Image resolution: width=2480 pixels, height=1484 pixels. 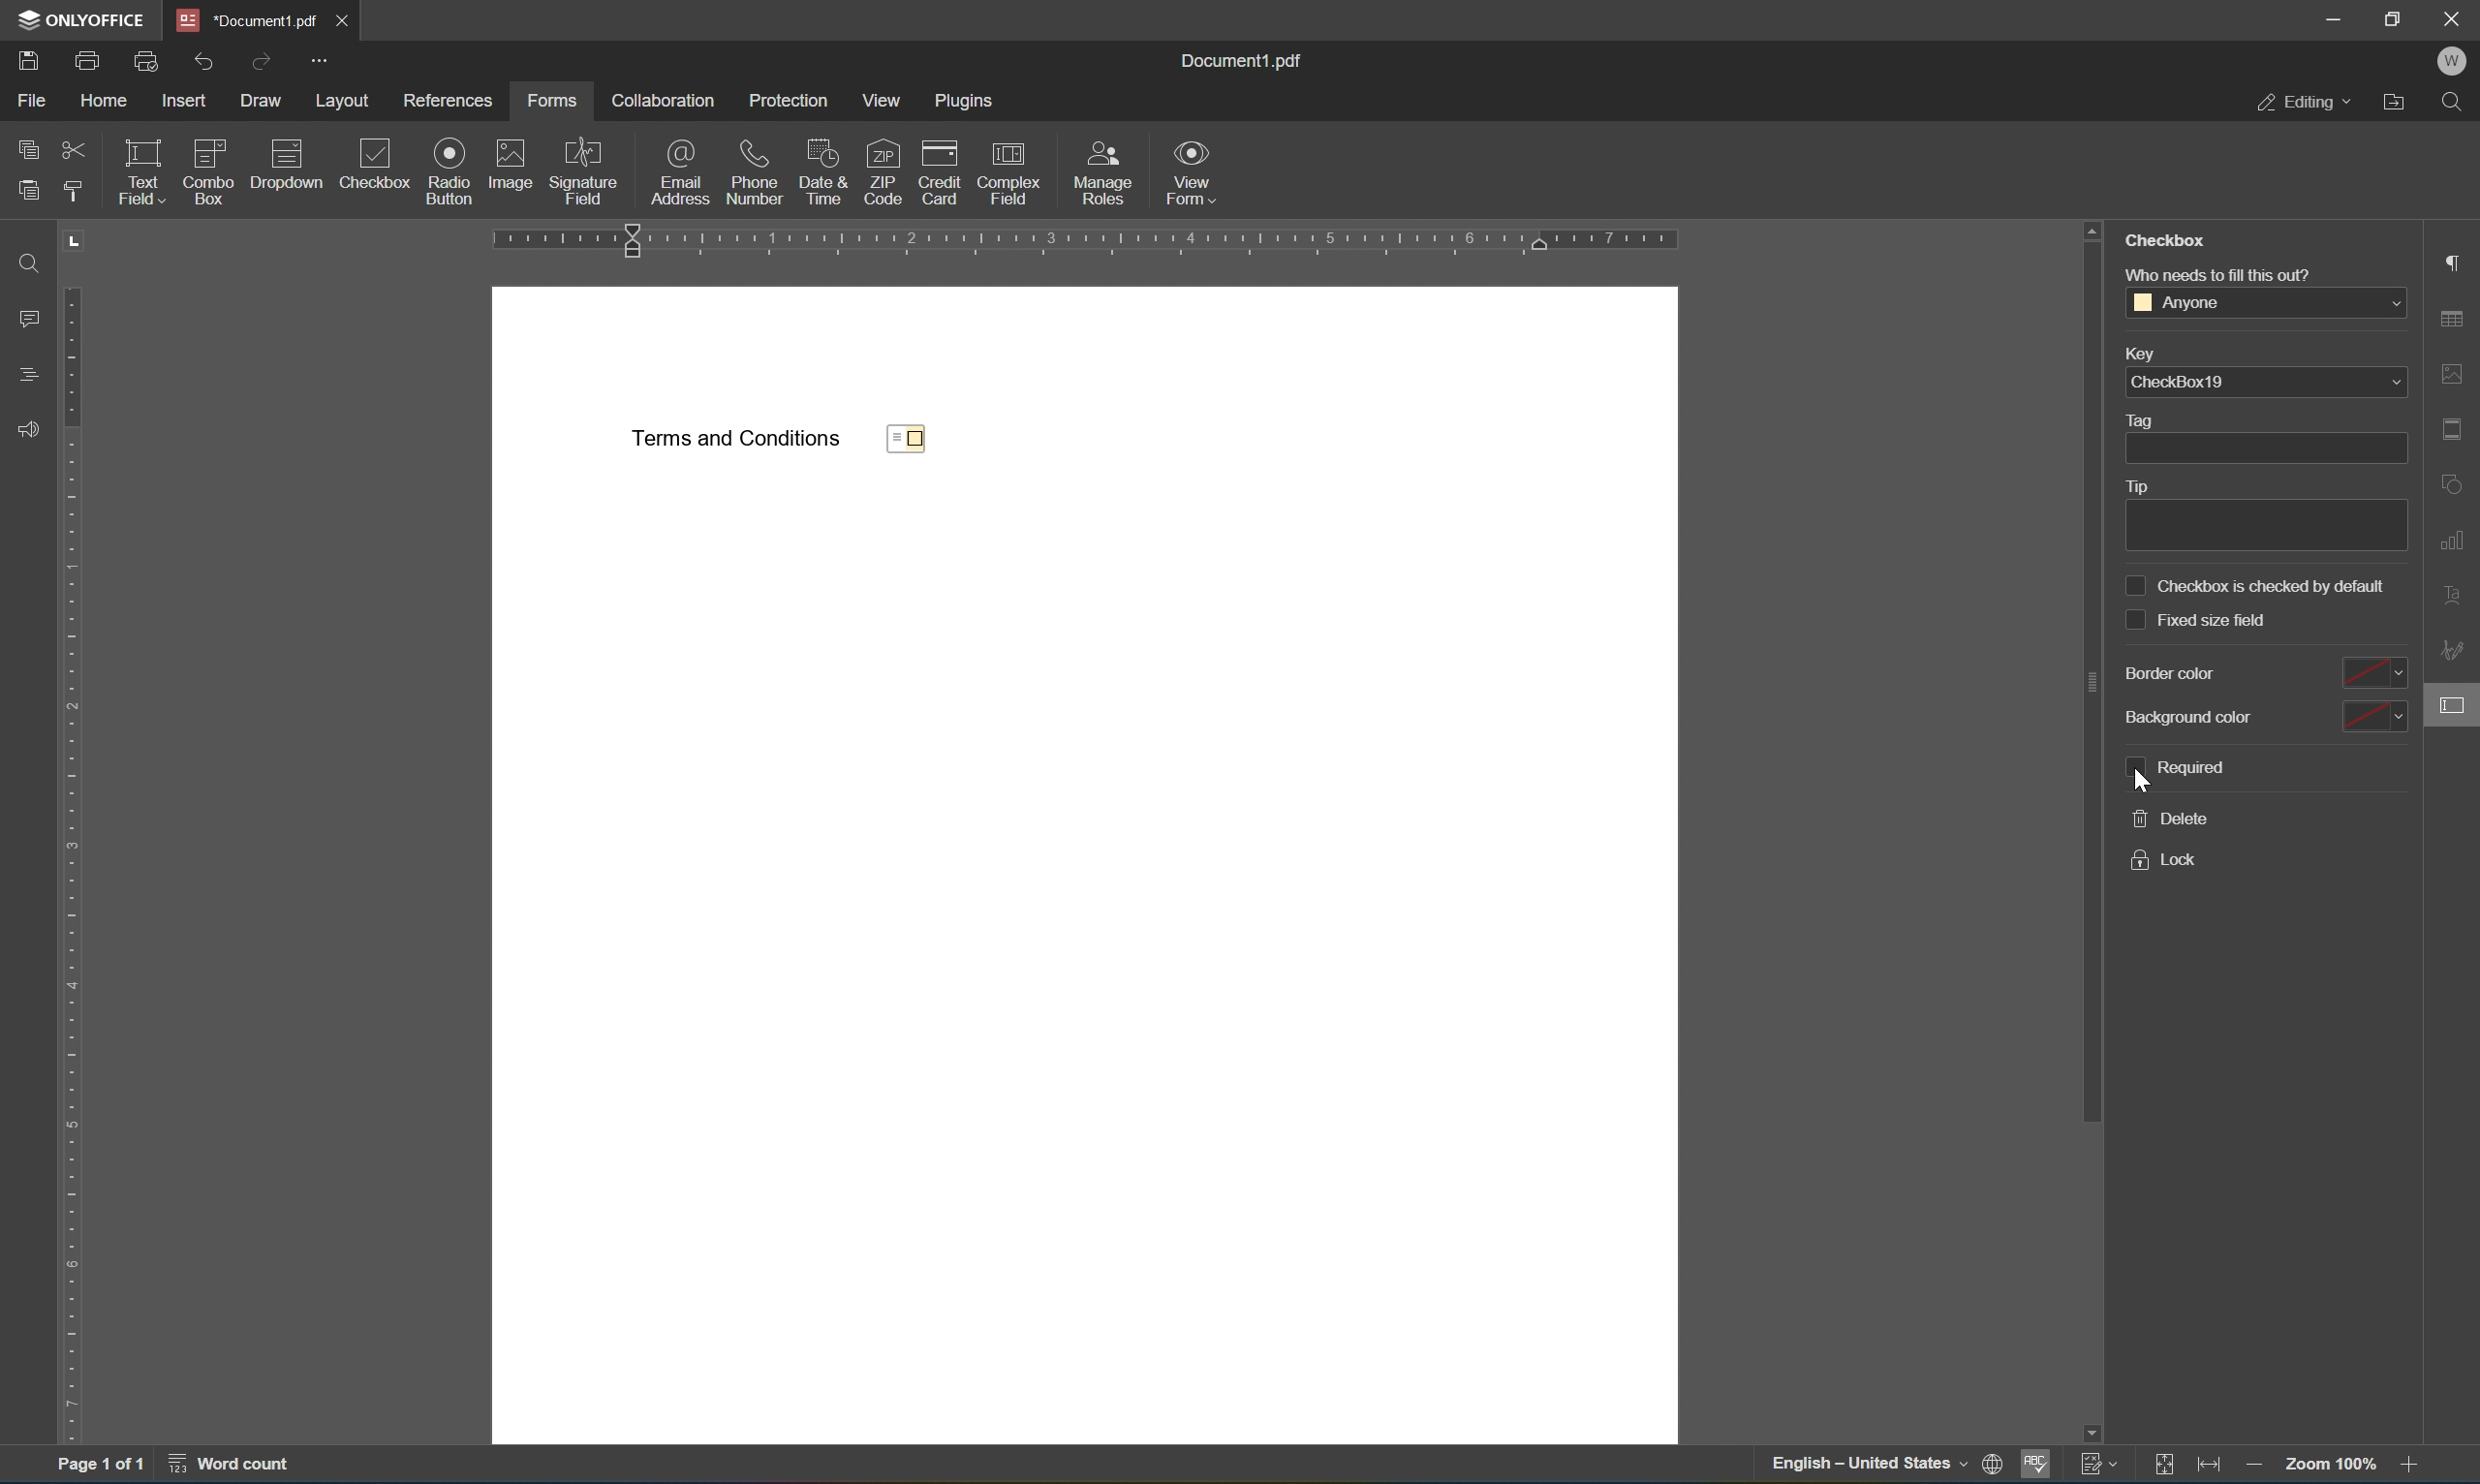 What do you see at coordinates (28, 373) in the screenshot?
I see `headings` at bounding box center [28, 373].